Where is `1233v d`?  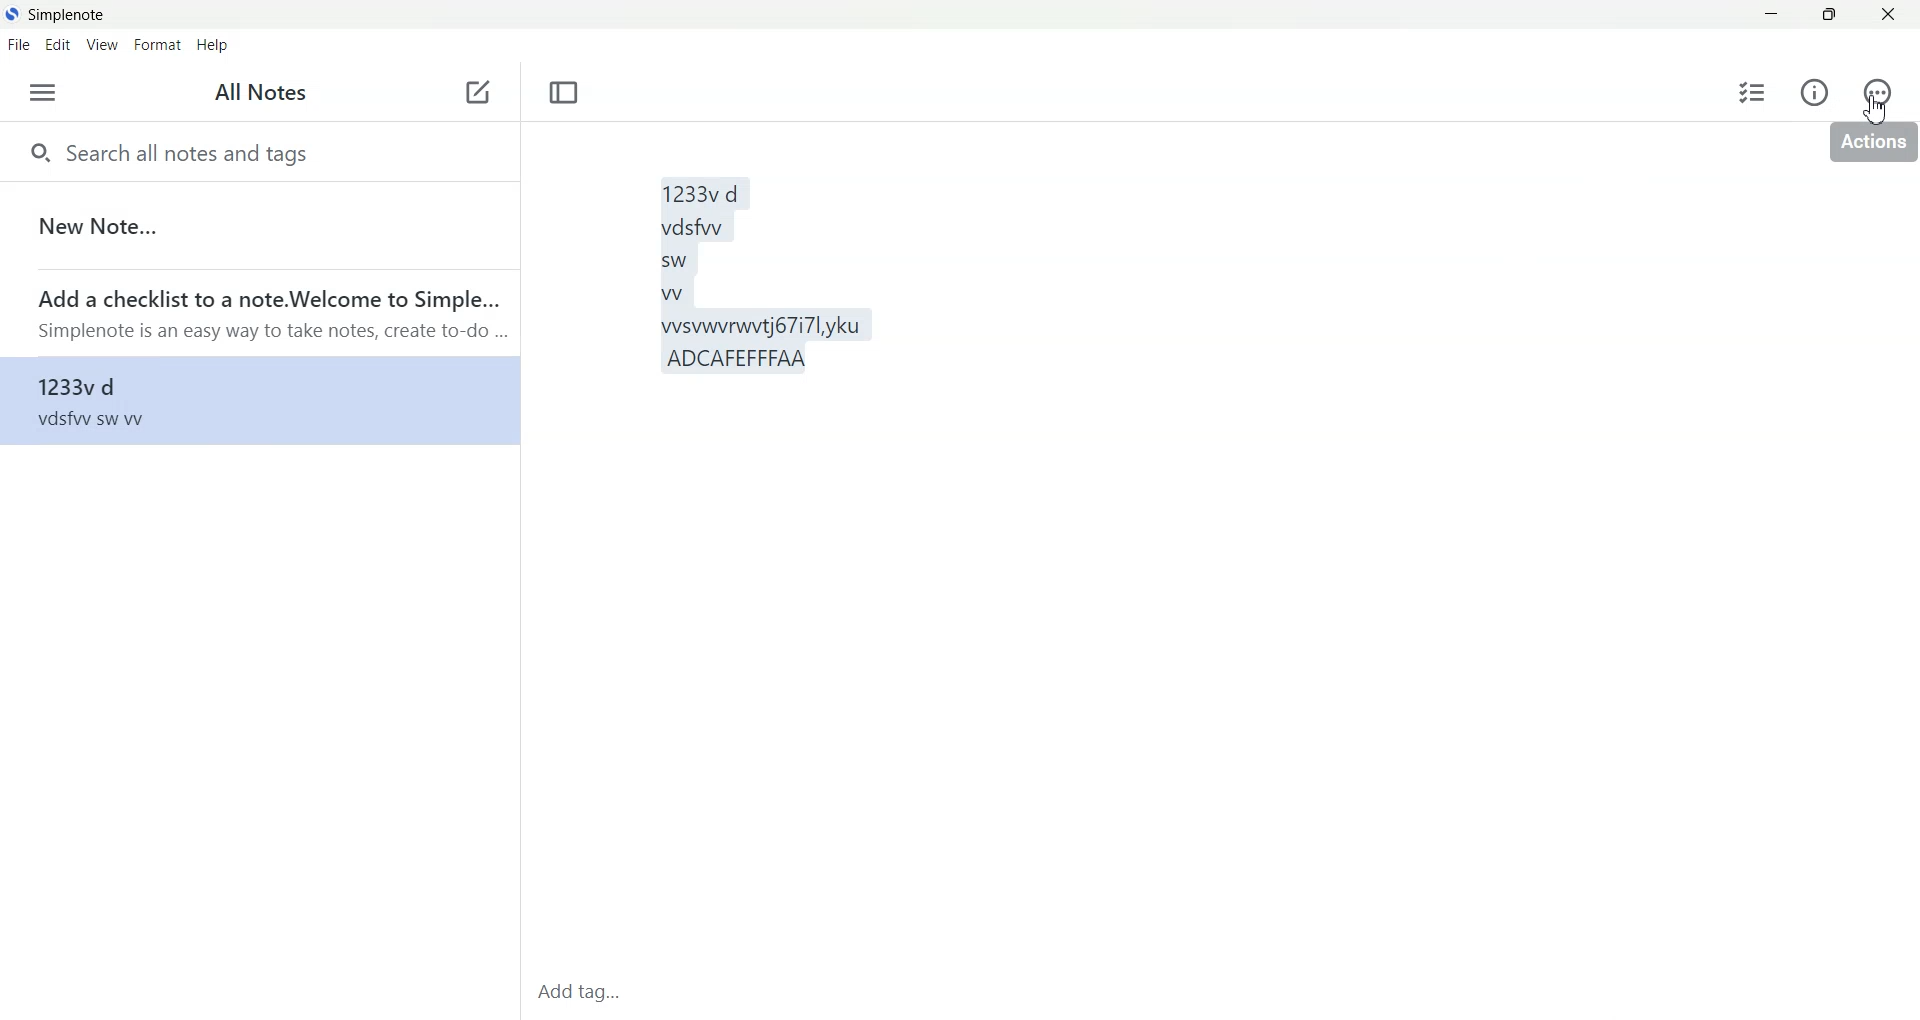
1233v d is located at coordinates (257, 400).